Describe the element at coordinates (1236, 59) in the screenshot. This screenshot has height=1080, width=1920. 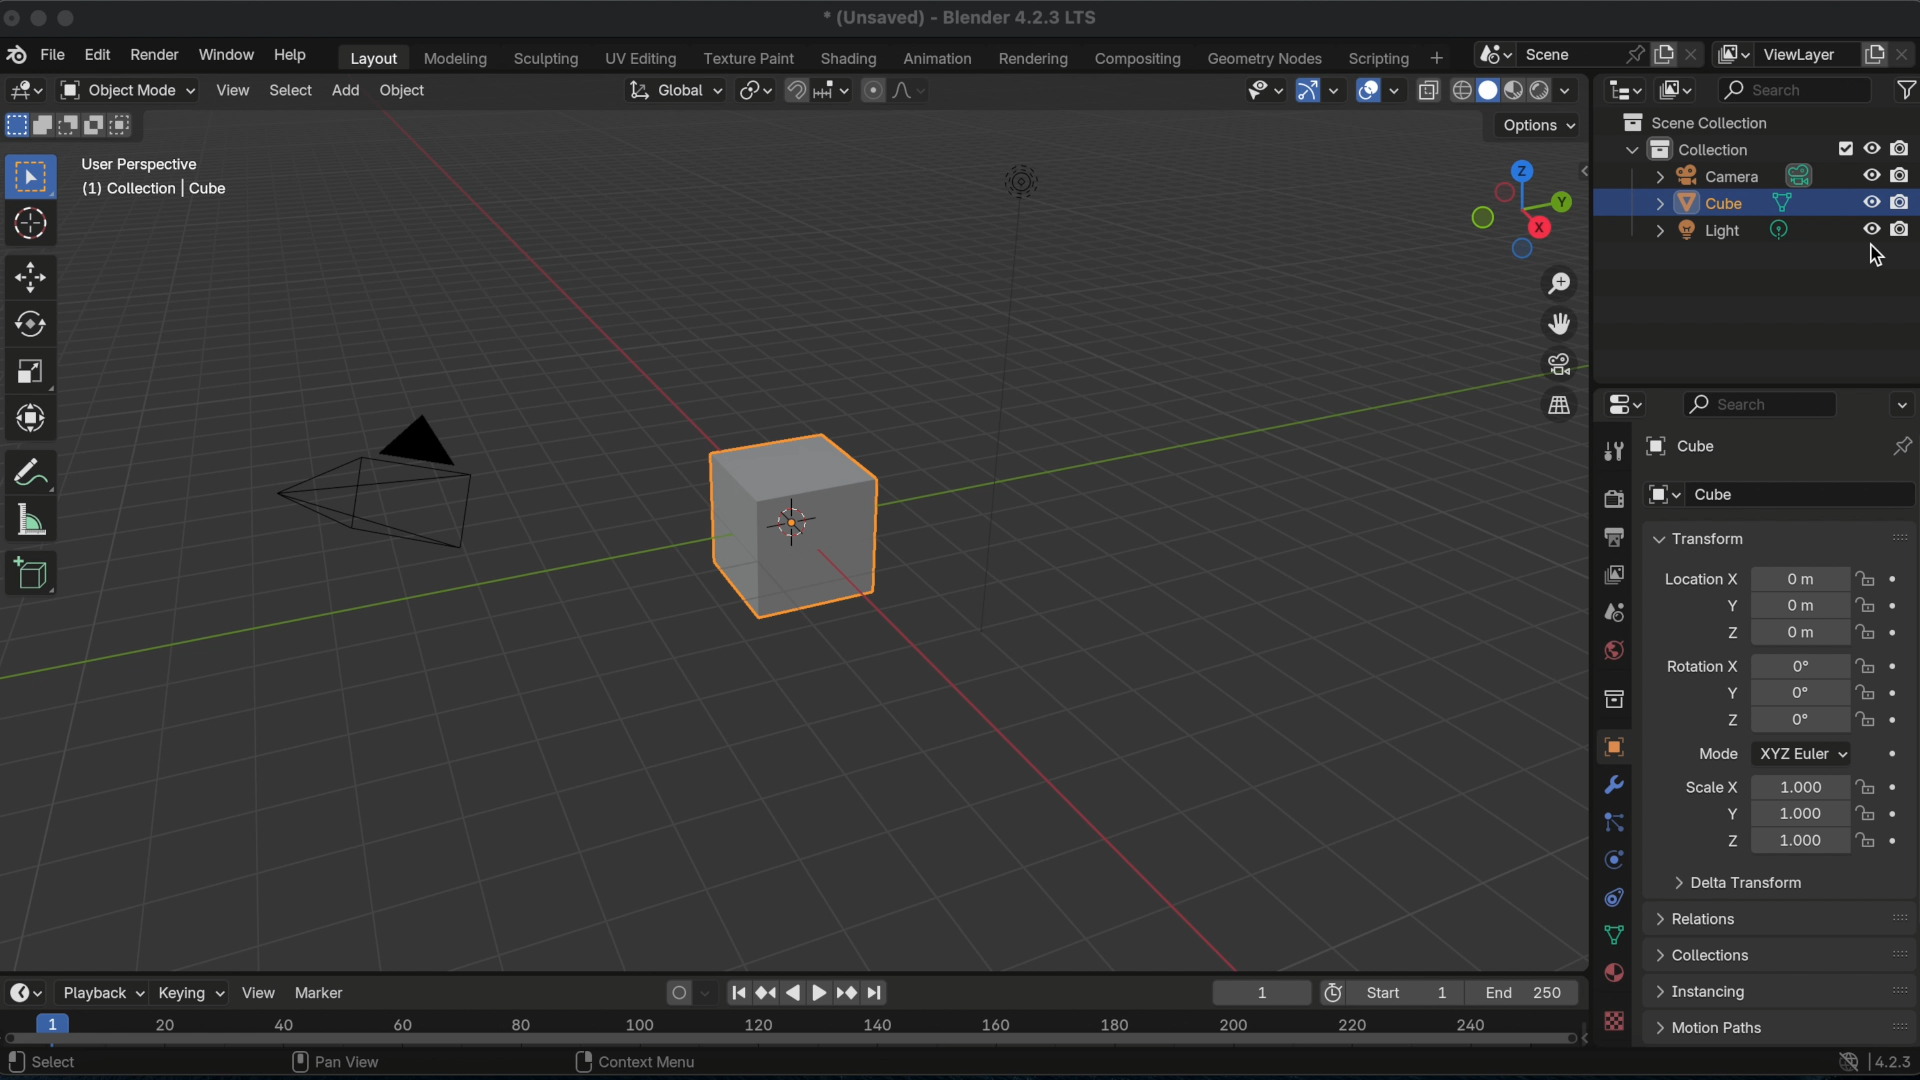
I see `geometry nodes` at that location.